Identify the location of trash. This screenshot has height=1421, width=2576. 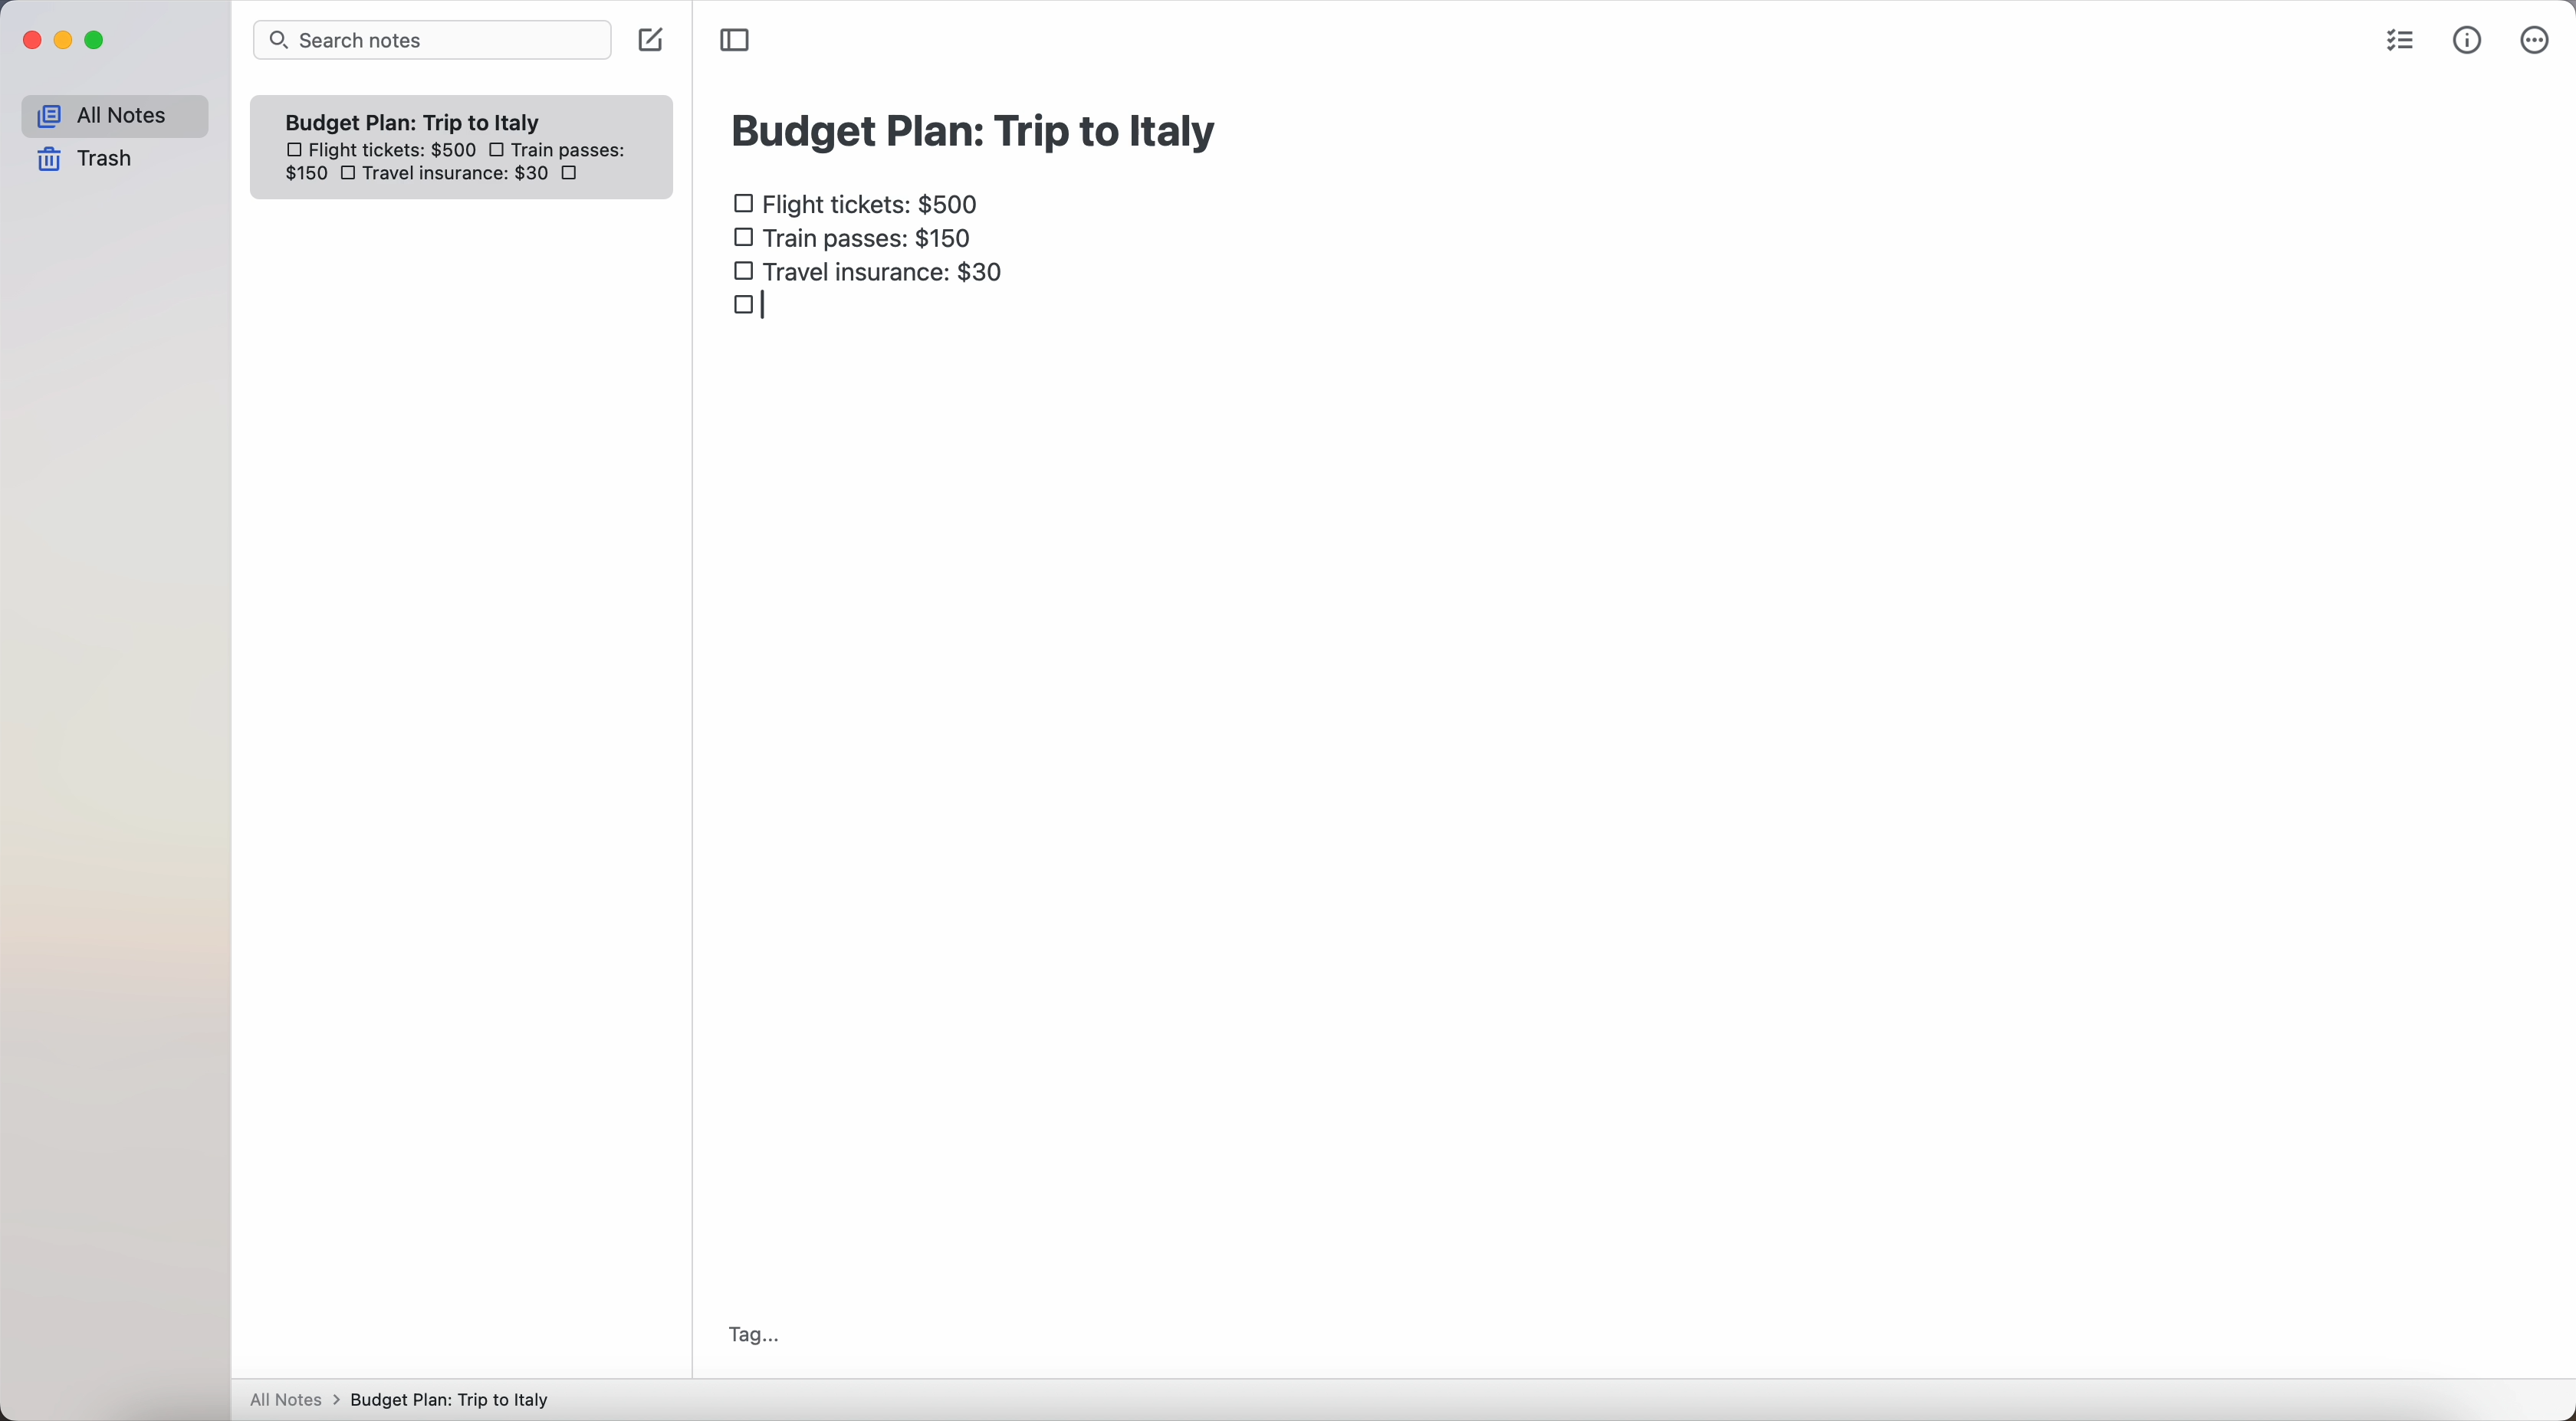
(86, 159).